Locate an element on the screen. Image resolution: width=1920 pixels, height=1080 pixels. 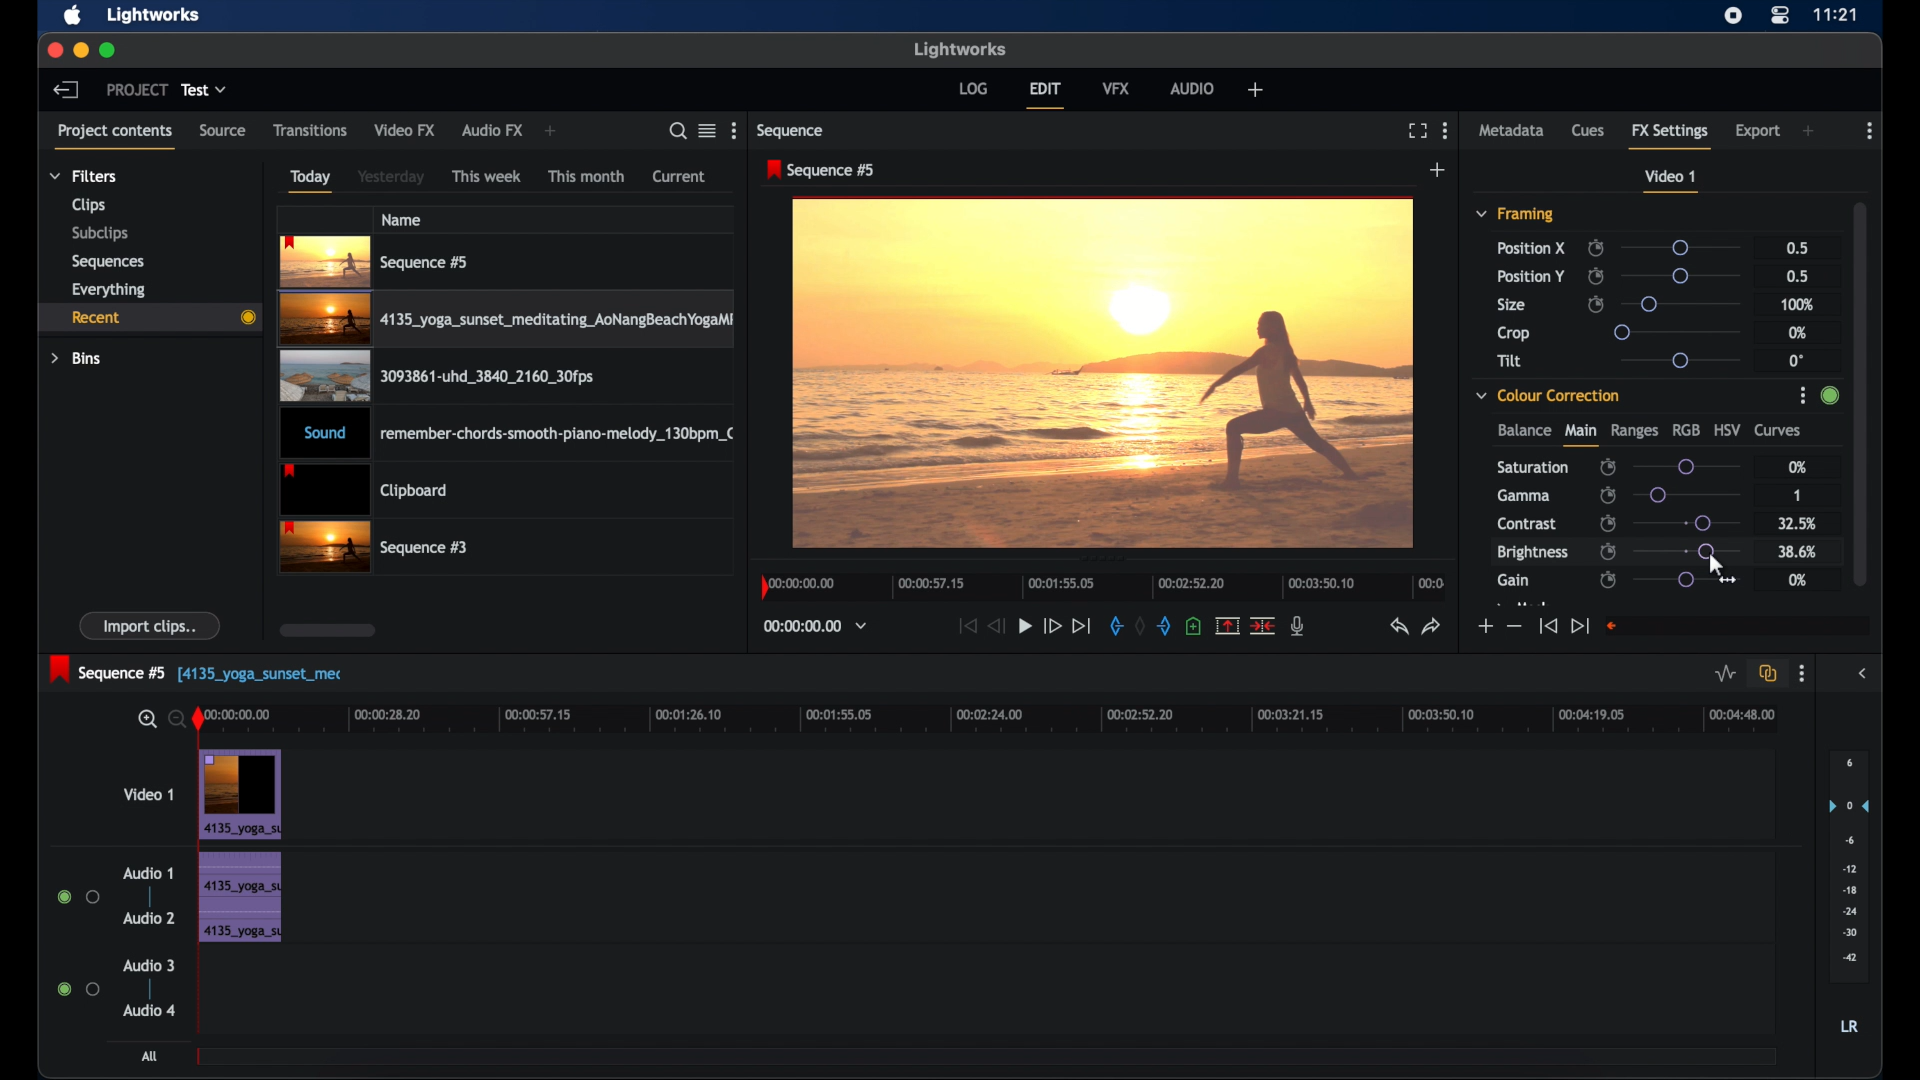
saturation is located at coordinates (1532, 467).